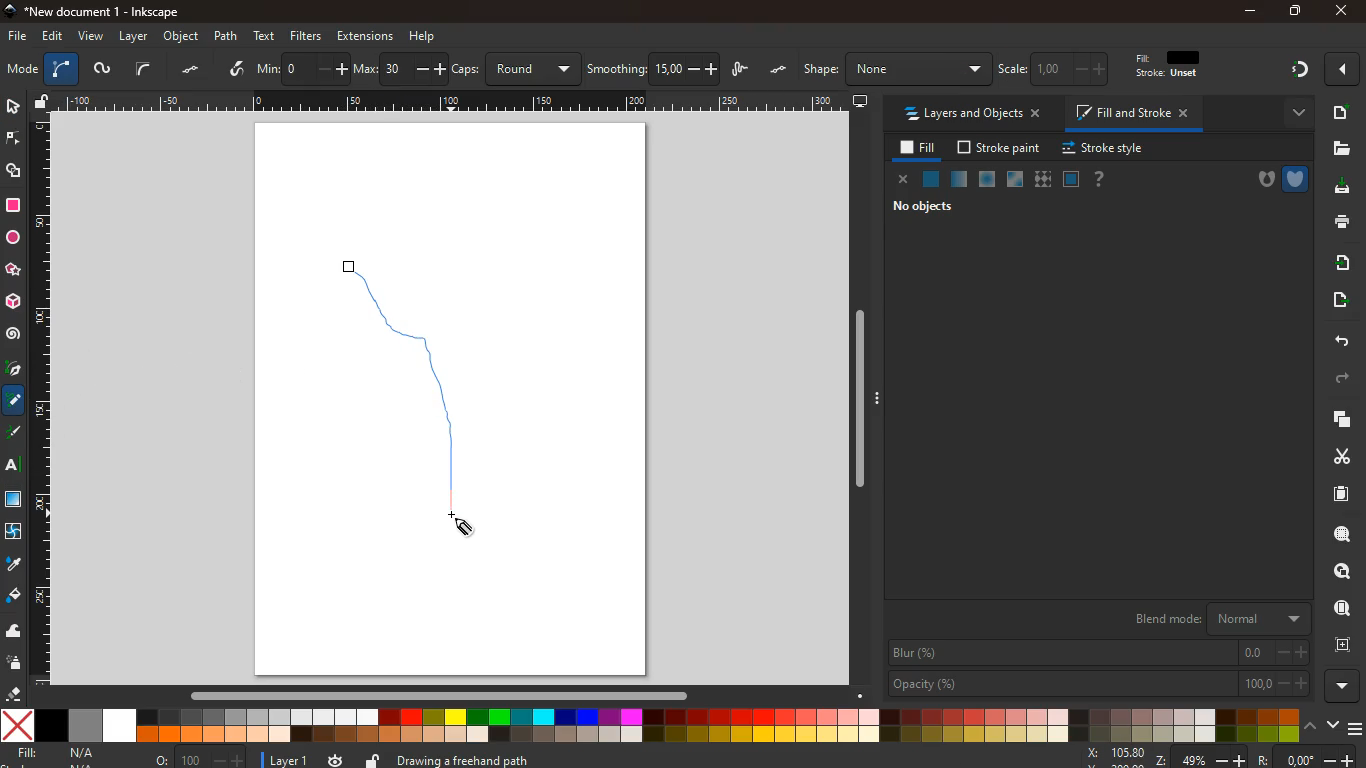 The image size is (1366, 768). Describe the element at coordinates (1340, 112) in the screenshot. I see `add` at that location.